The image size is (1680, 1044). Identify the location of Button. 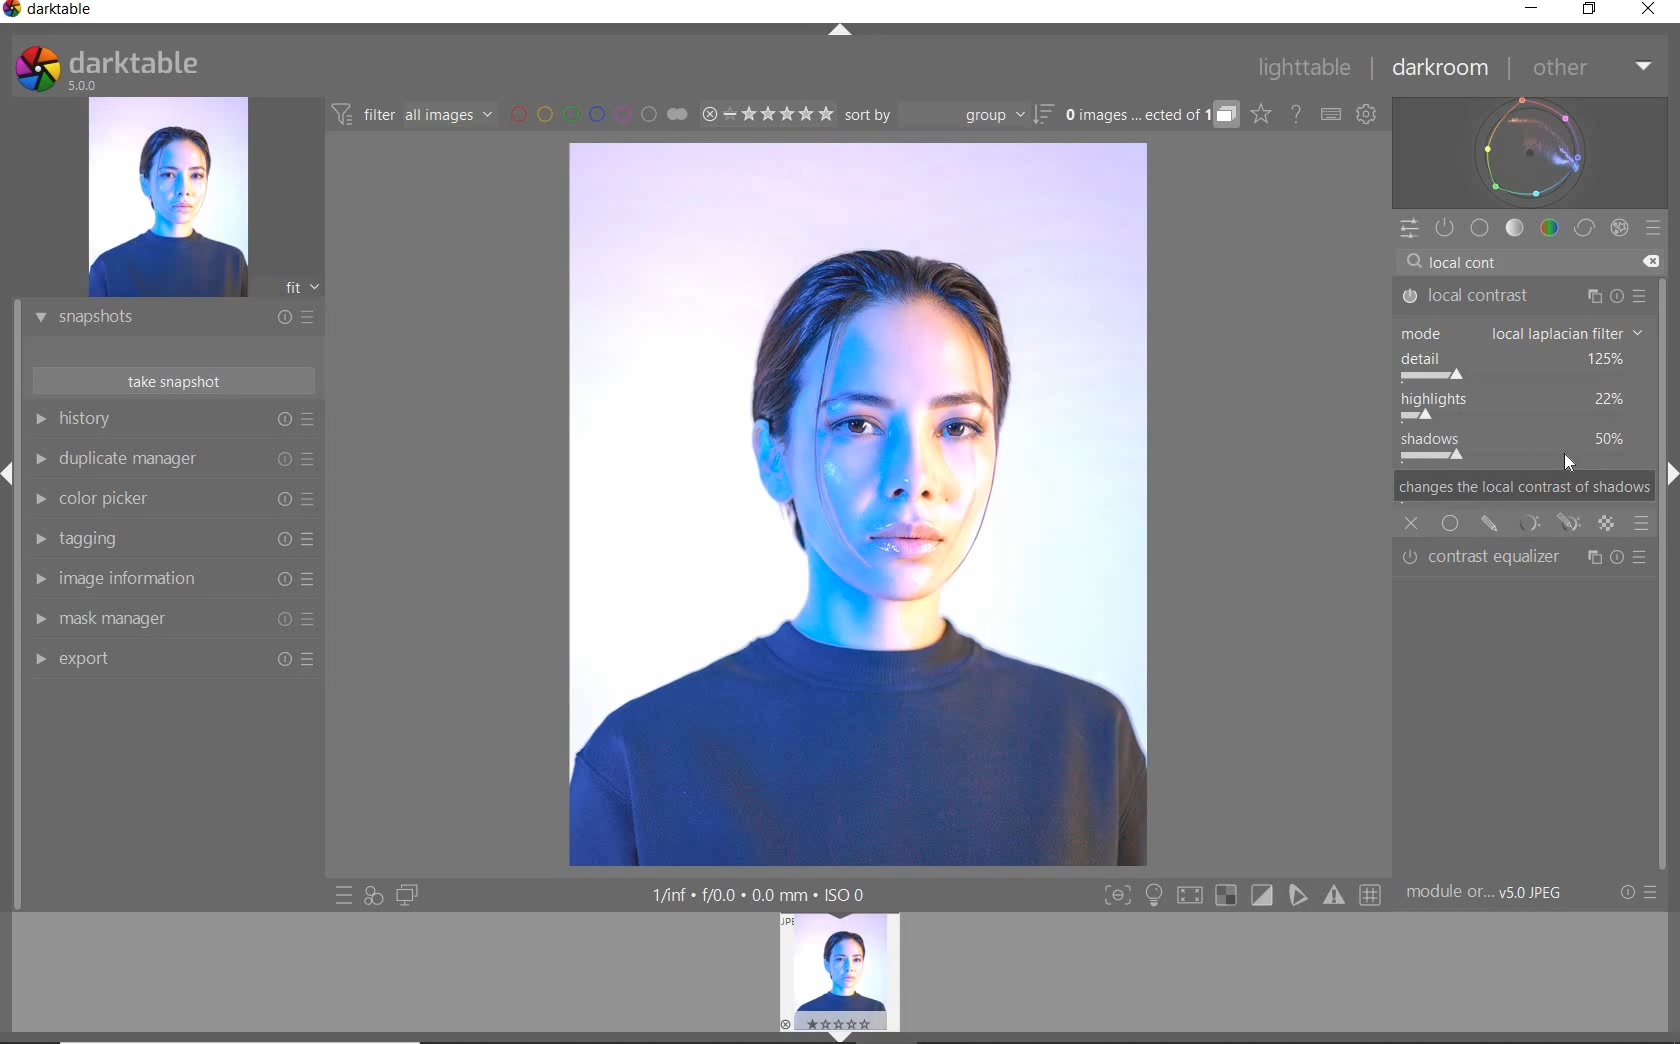
(1372, 896).